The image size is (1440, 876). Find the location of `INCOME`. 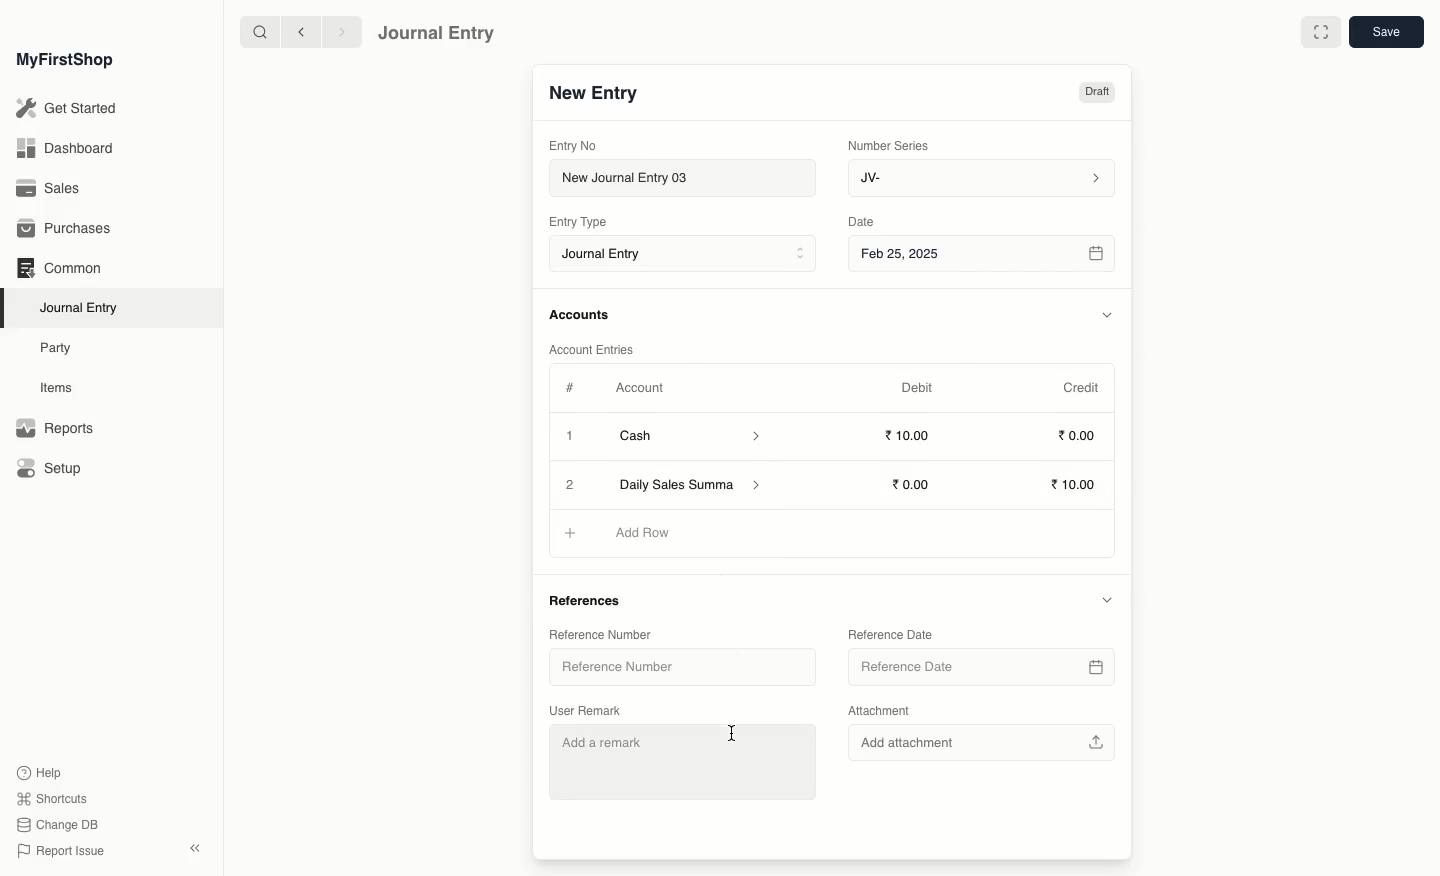

INCOME is located at coordinates (652, 533).